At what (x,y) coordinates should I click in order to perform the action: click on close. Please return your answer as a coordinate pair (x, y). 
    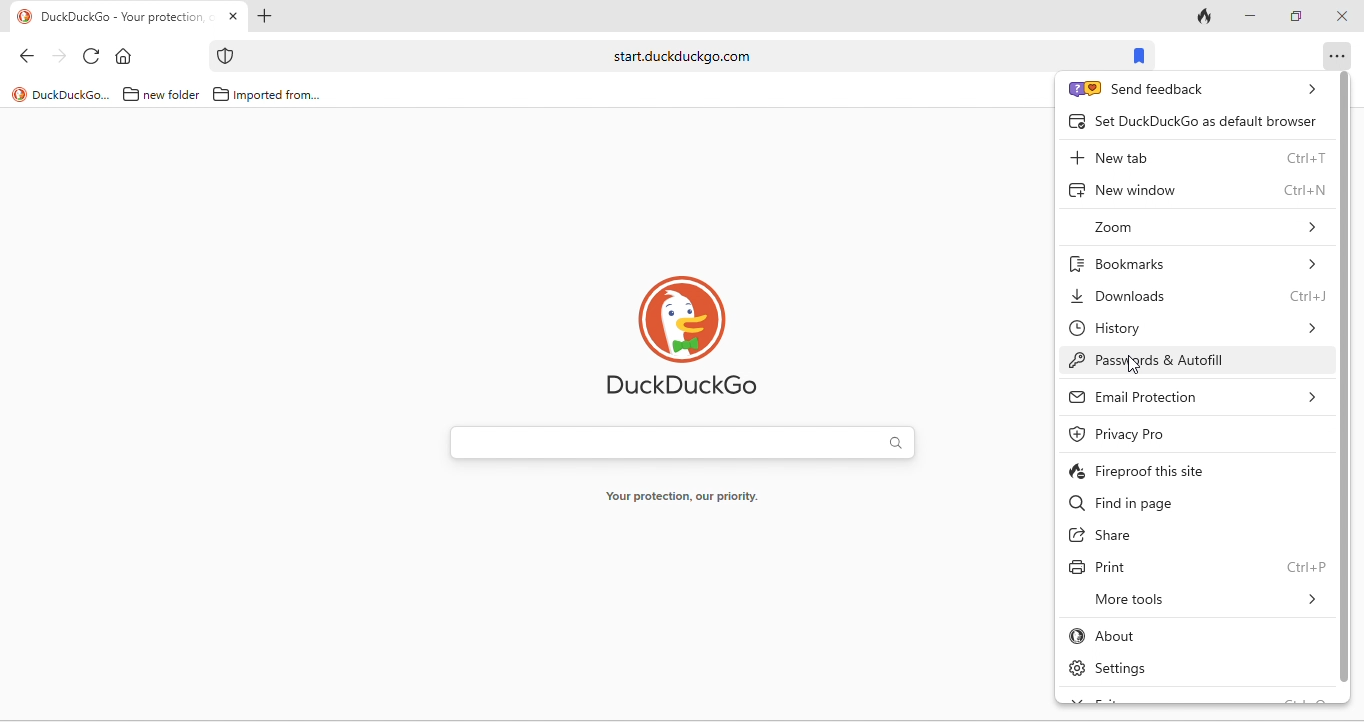
    Looking at the image, I should click on (1340, 17).